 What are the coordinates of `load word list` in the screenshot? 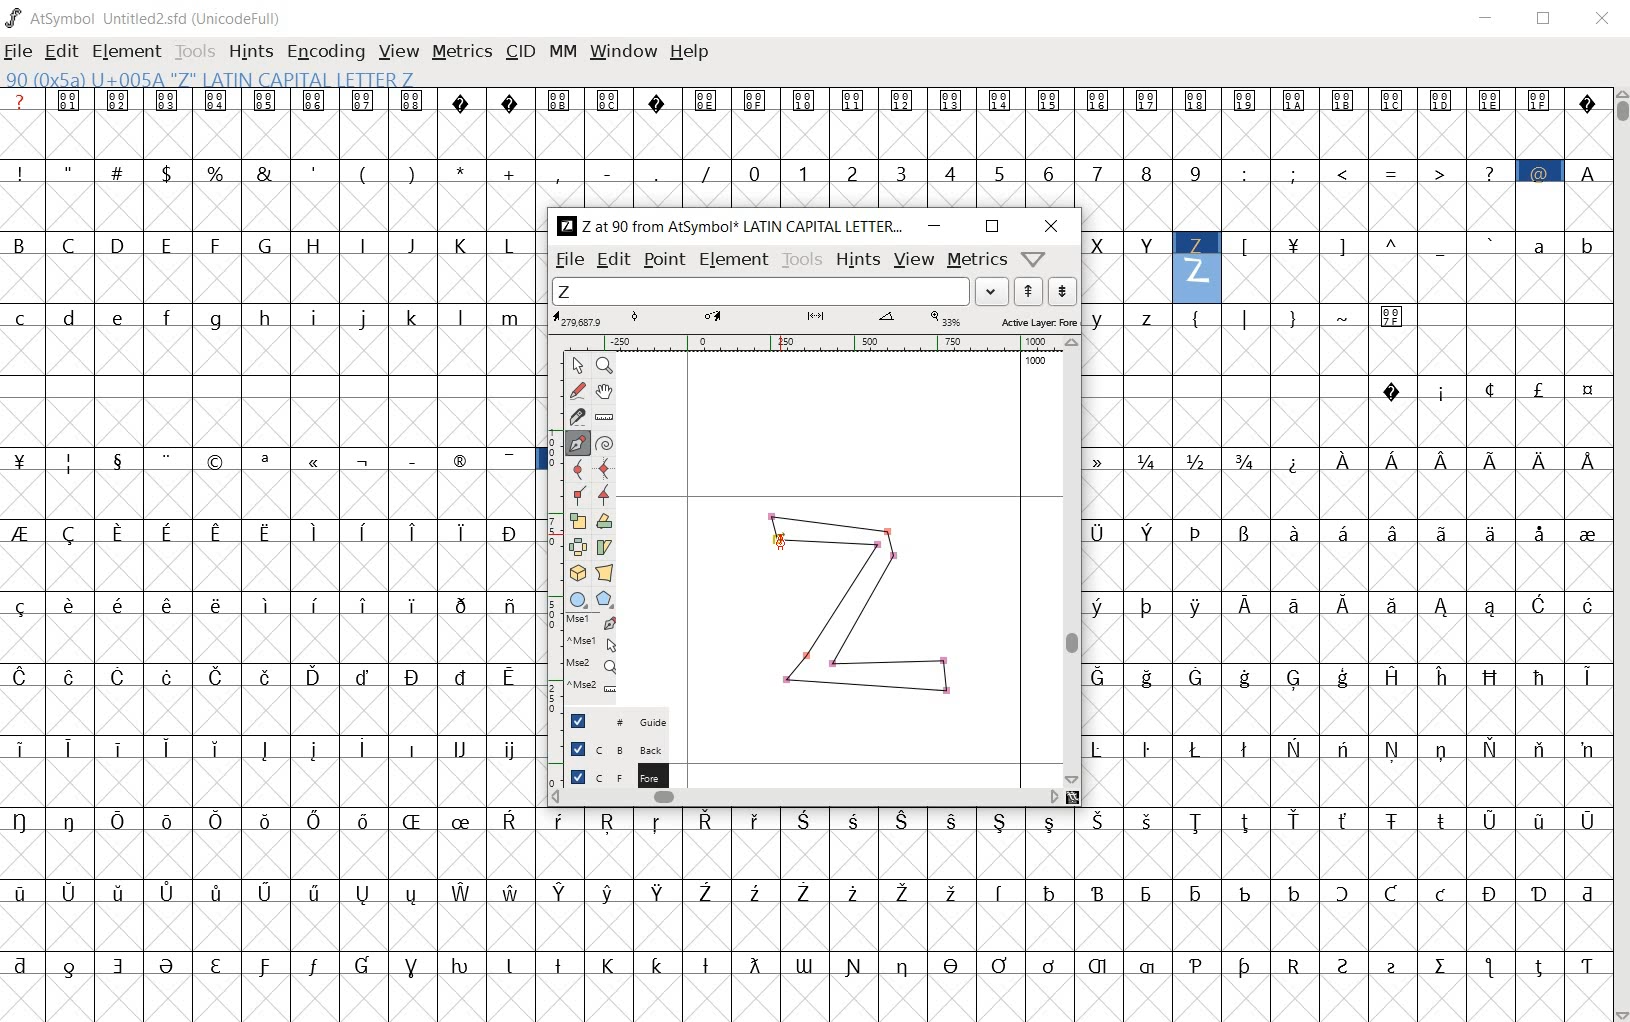 It's located at (783, 291).